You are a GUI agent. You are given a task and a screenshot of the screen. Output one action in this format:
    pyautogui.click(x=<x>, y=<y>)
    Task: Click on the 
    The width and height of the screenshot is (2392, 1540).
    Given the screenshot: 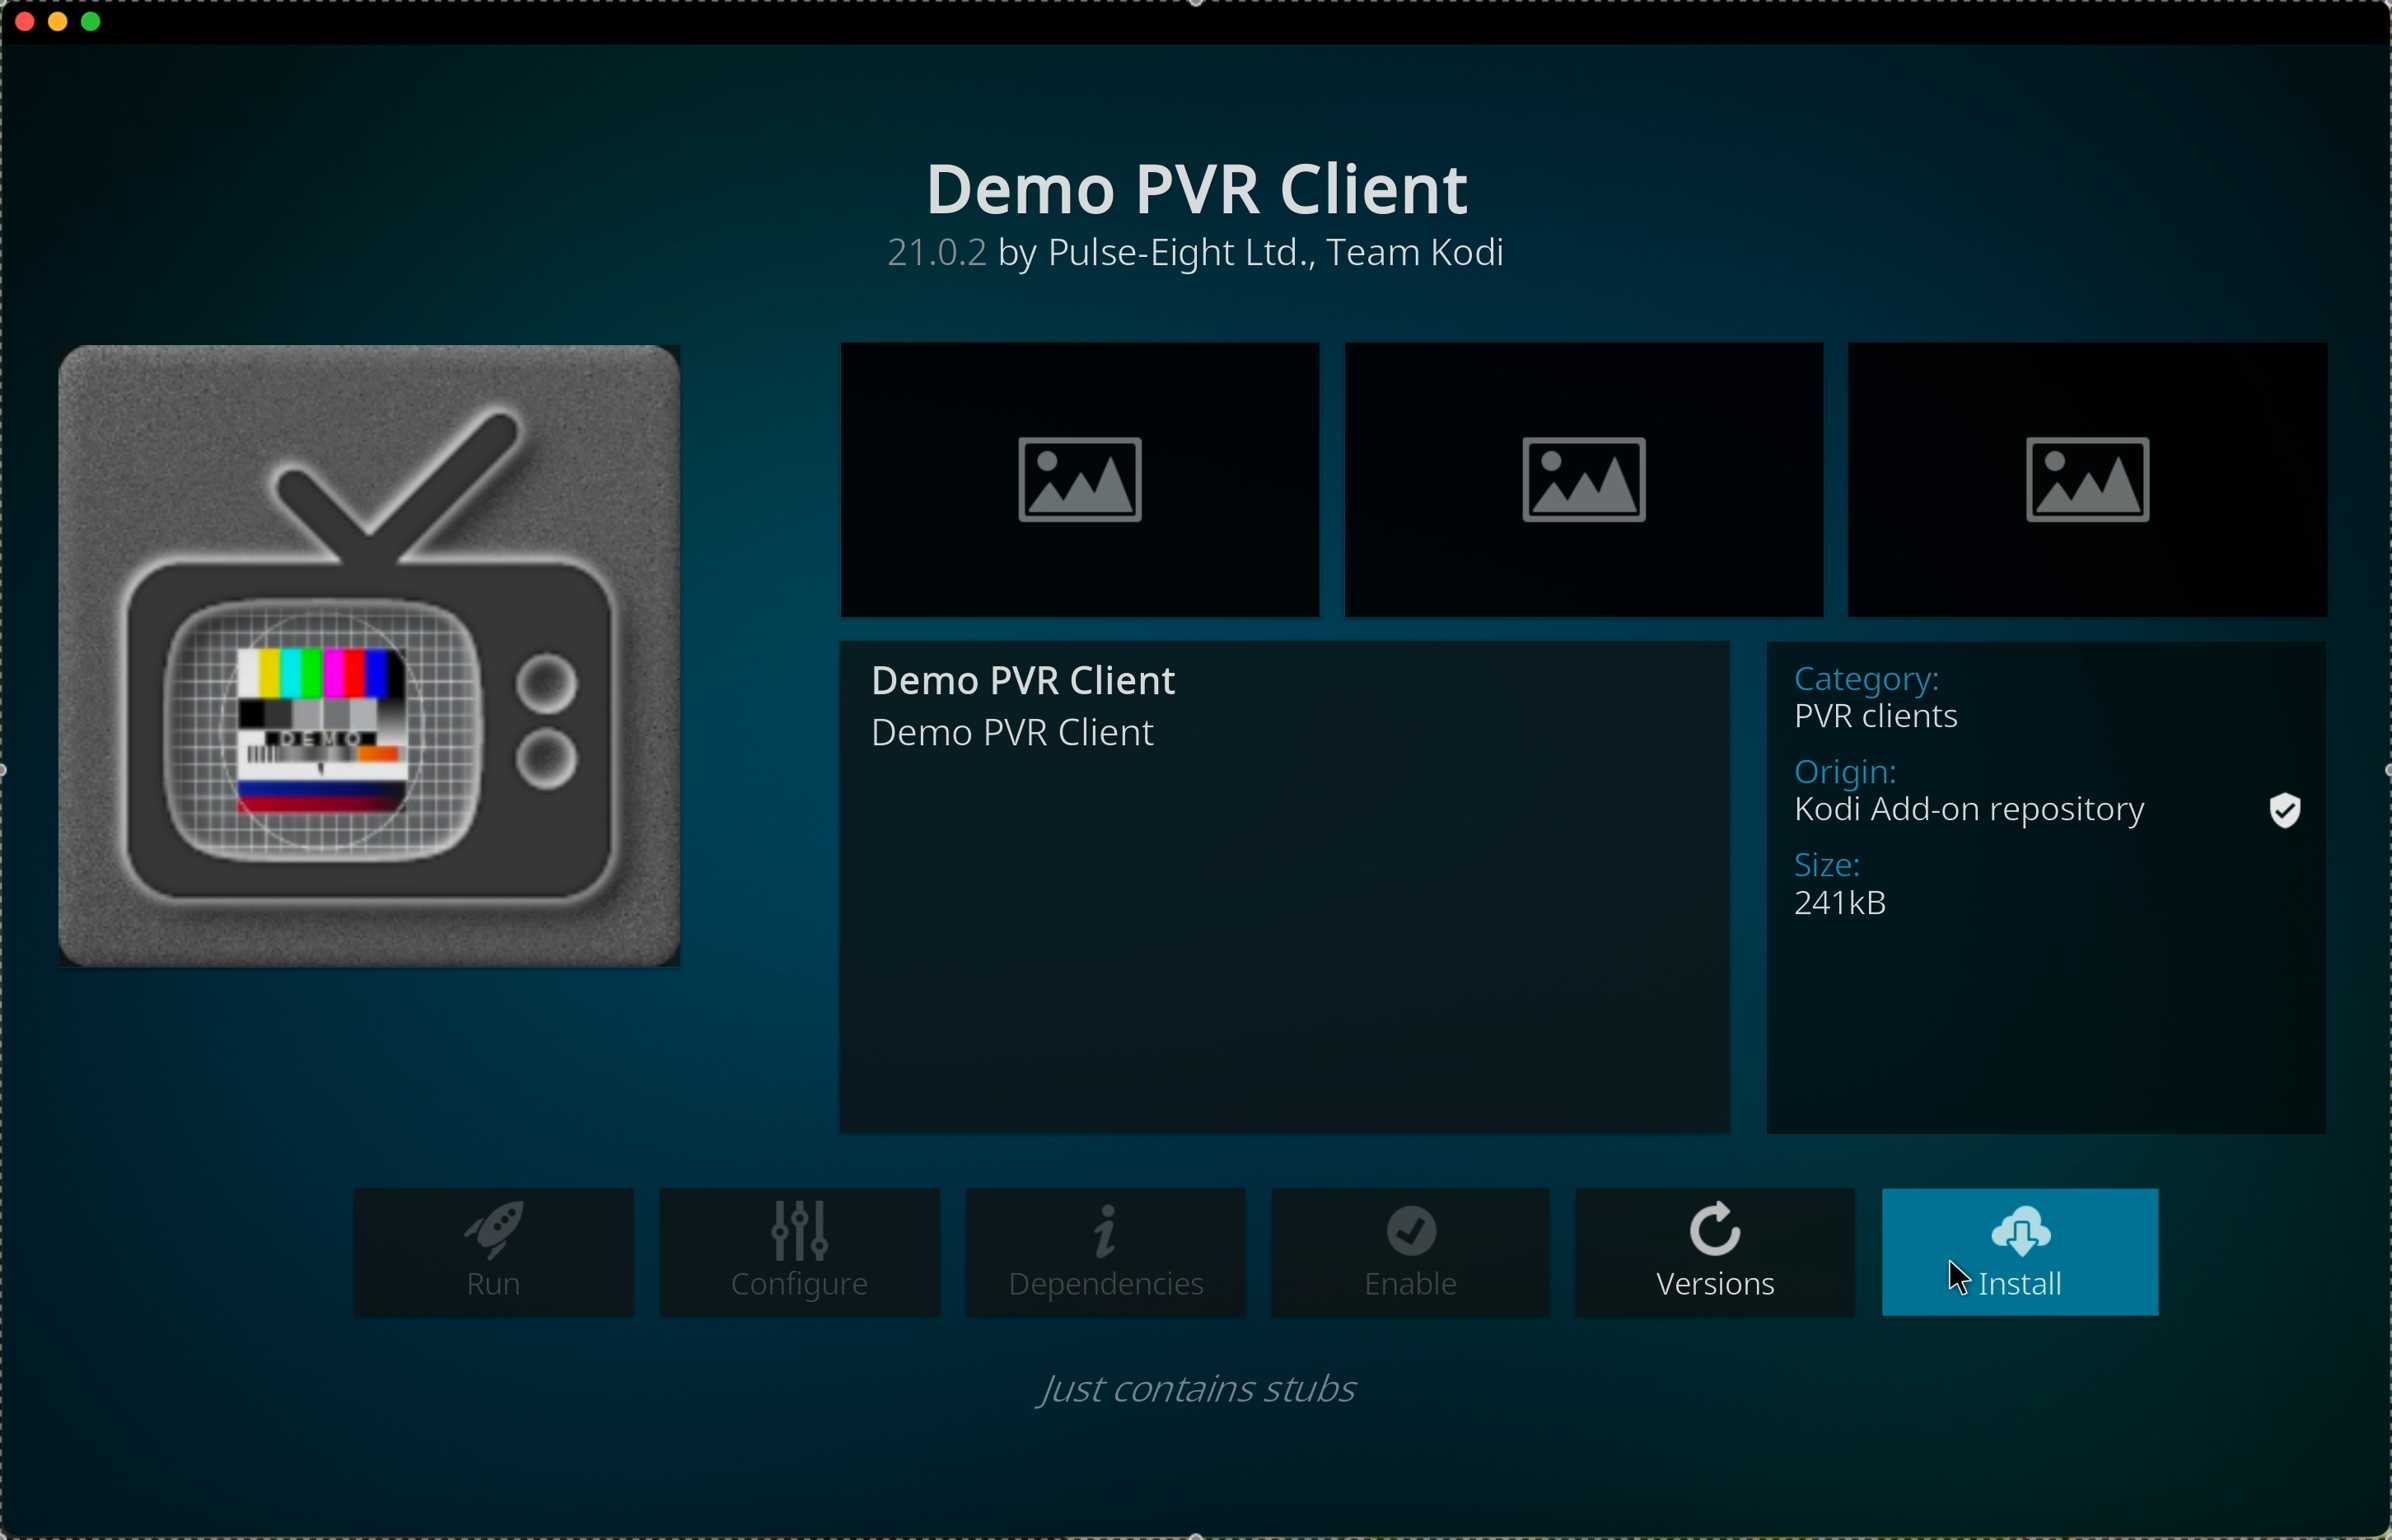 What is the action you would take?
    pyautogui.click(x=1712, y=1252)
    